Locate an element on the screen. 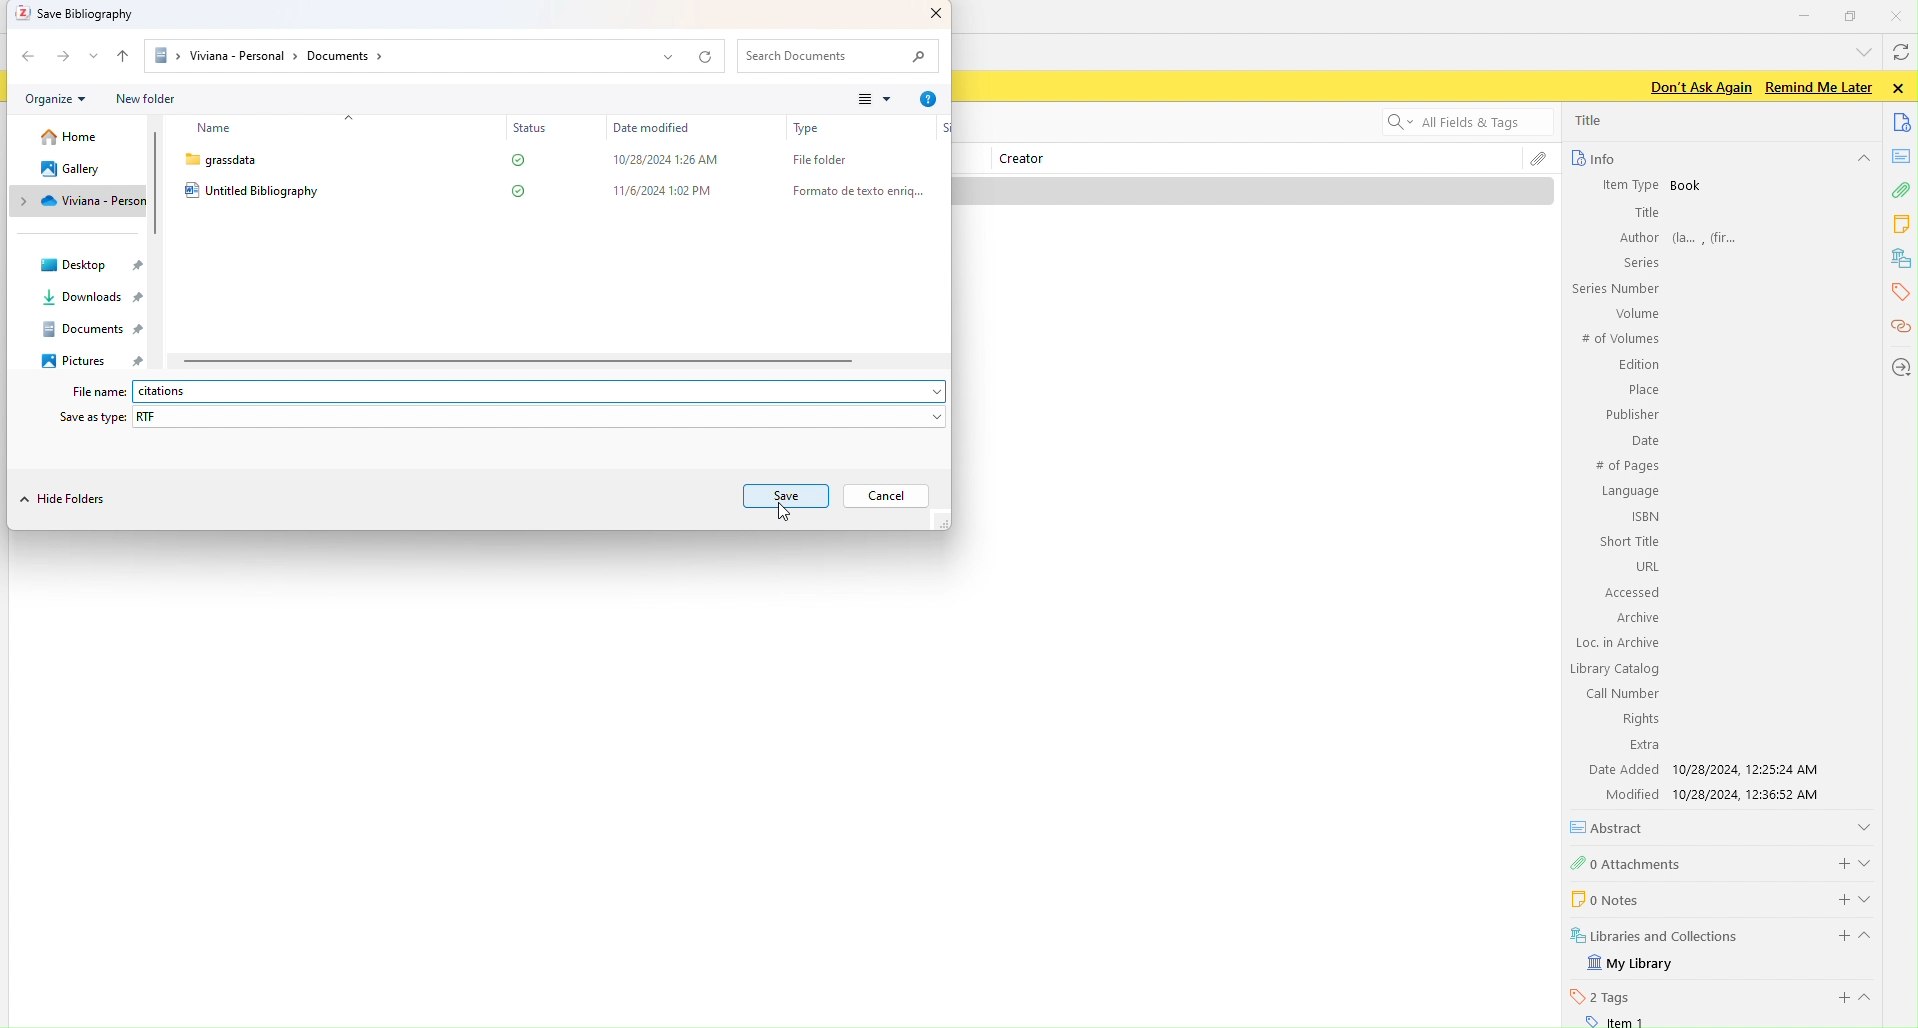  Library Catalog is located at coordinates (1616, 669).